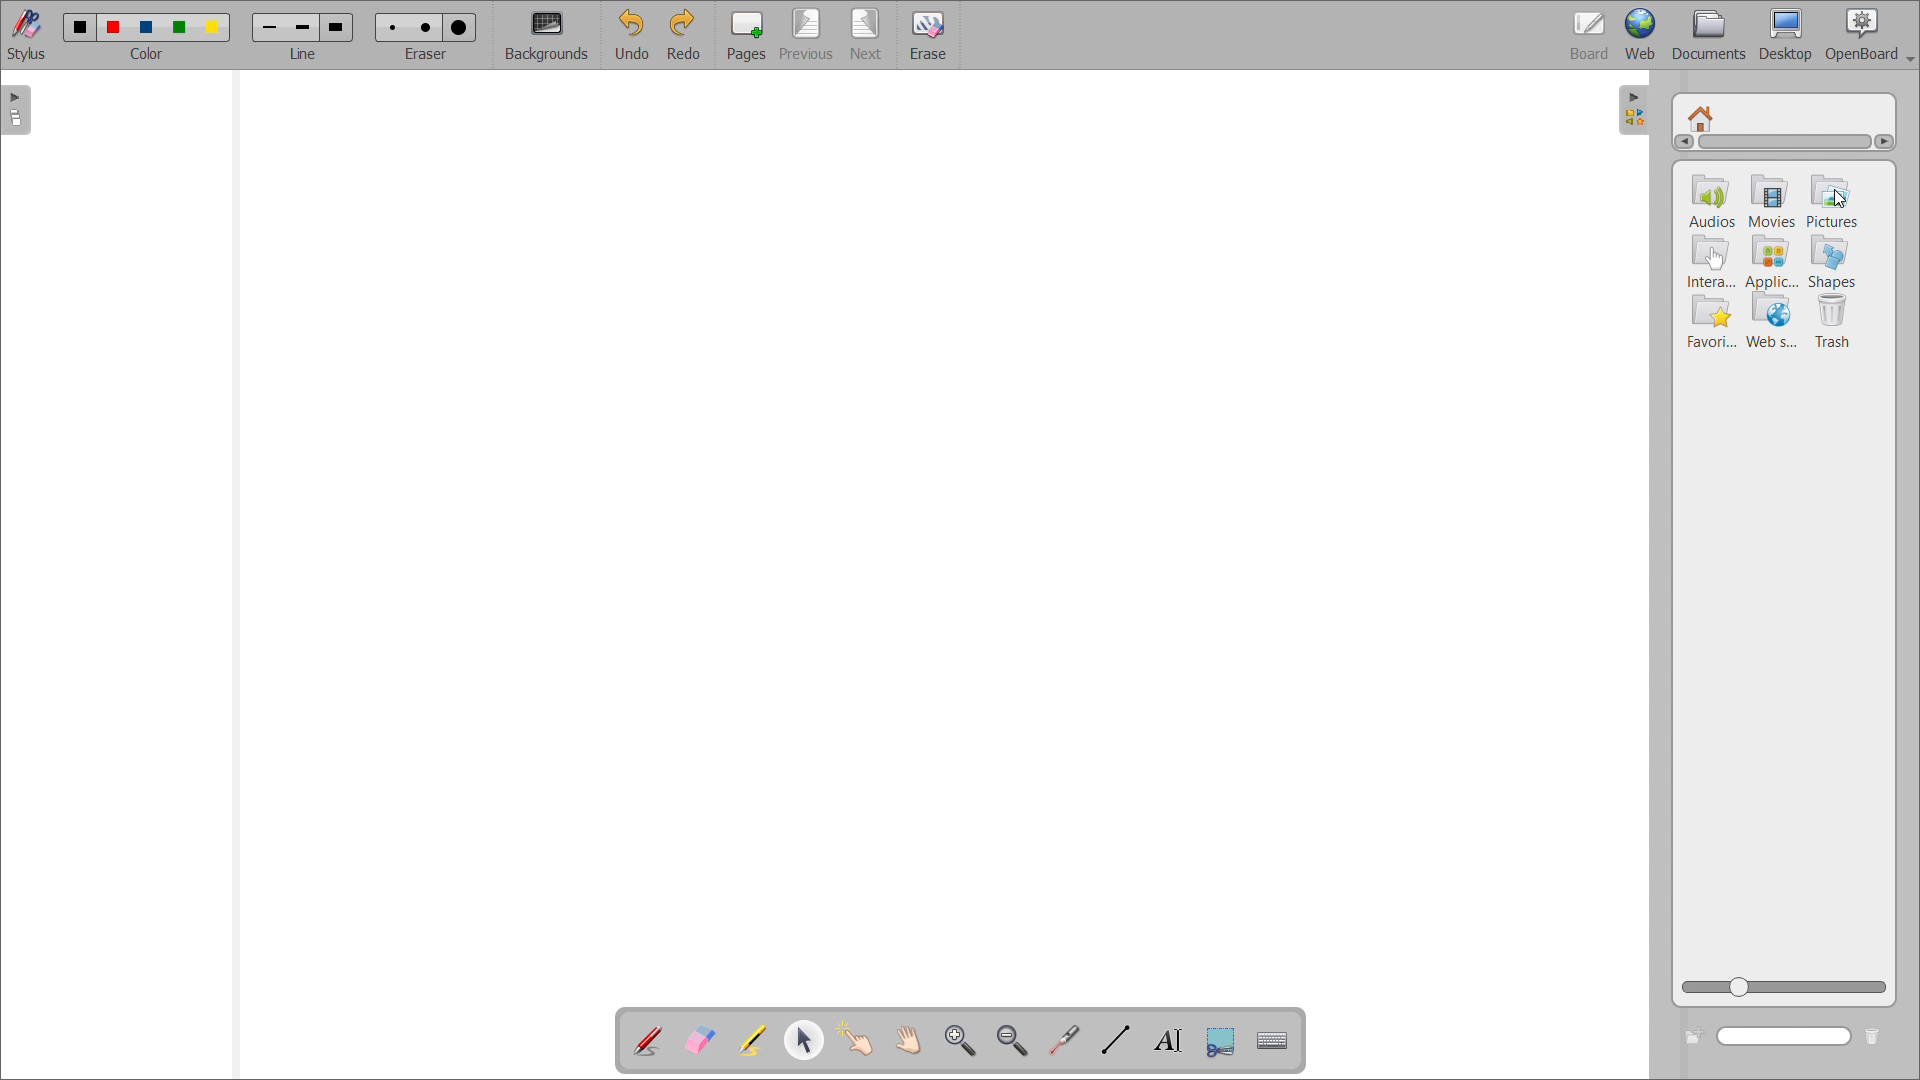  What do you see at coordinates (1063, 1039) in the screenshot?
I see `virtual laser pointer` at bounding box center [1063, 1039].